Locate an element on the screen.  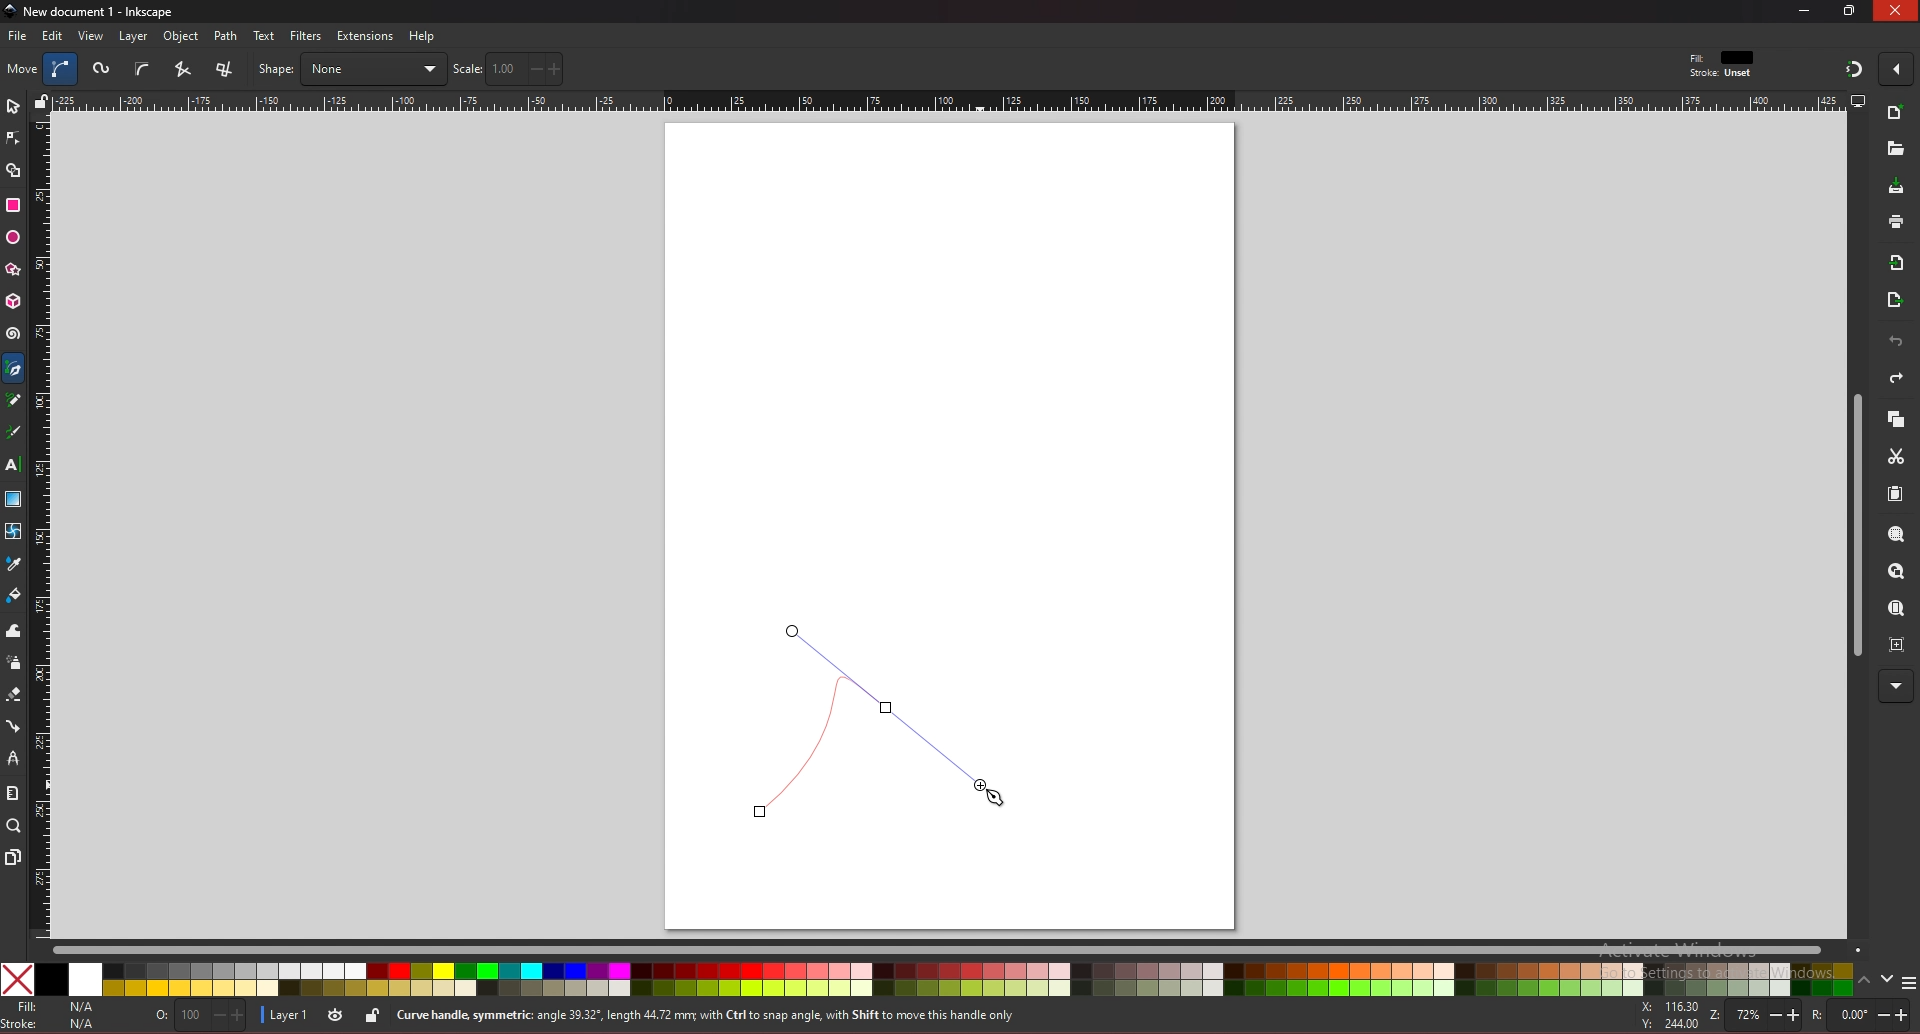
measure is located at coordinates (12, 793).